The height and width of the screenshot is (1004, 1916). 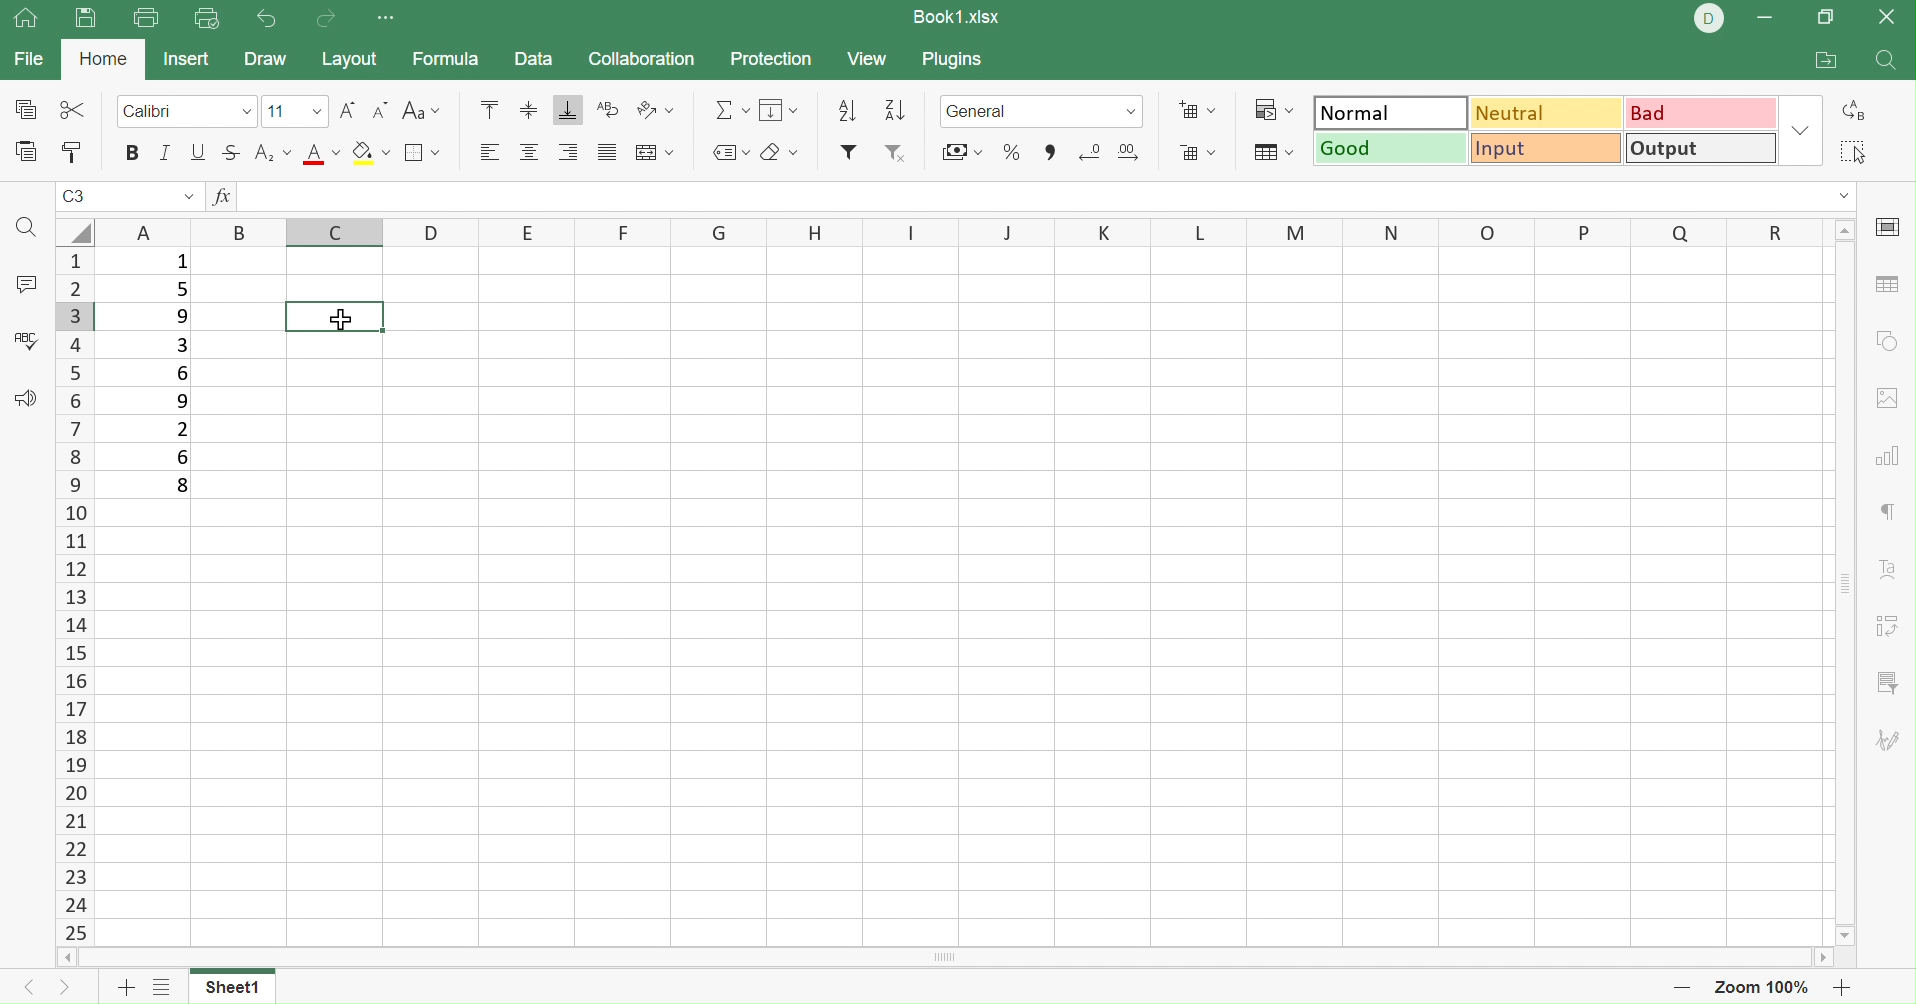 I want to click on Drop down, so click(x=1845, y=196).